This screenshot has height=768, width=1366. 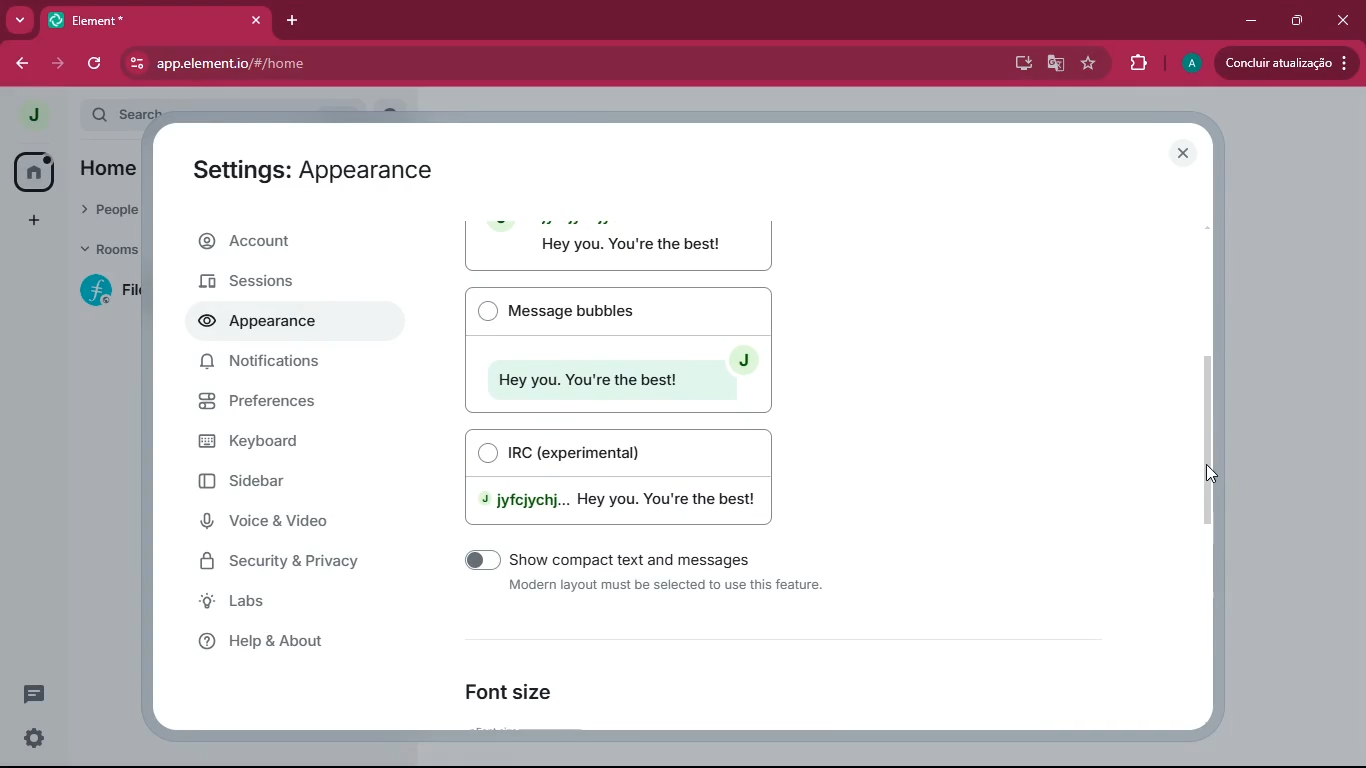 I want to click on refresh, so click(x=97, y=66).